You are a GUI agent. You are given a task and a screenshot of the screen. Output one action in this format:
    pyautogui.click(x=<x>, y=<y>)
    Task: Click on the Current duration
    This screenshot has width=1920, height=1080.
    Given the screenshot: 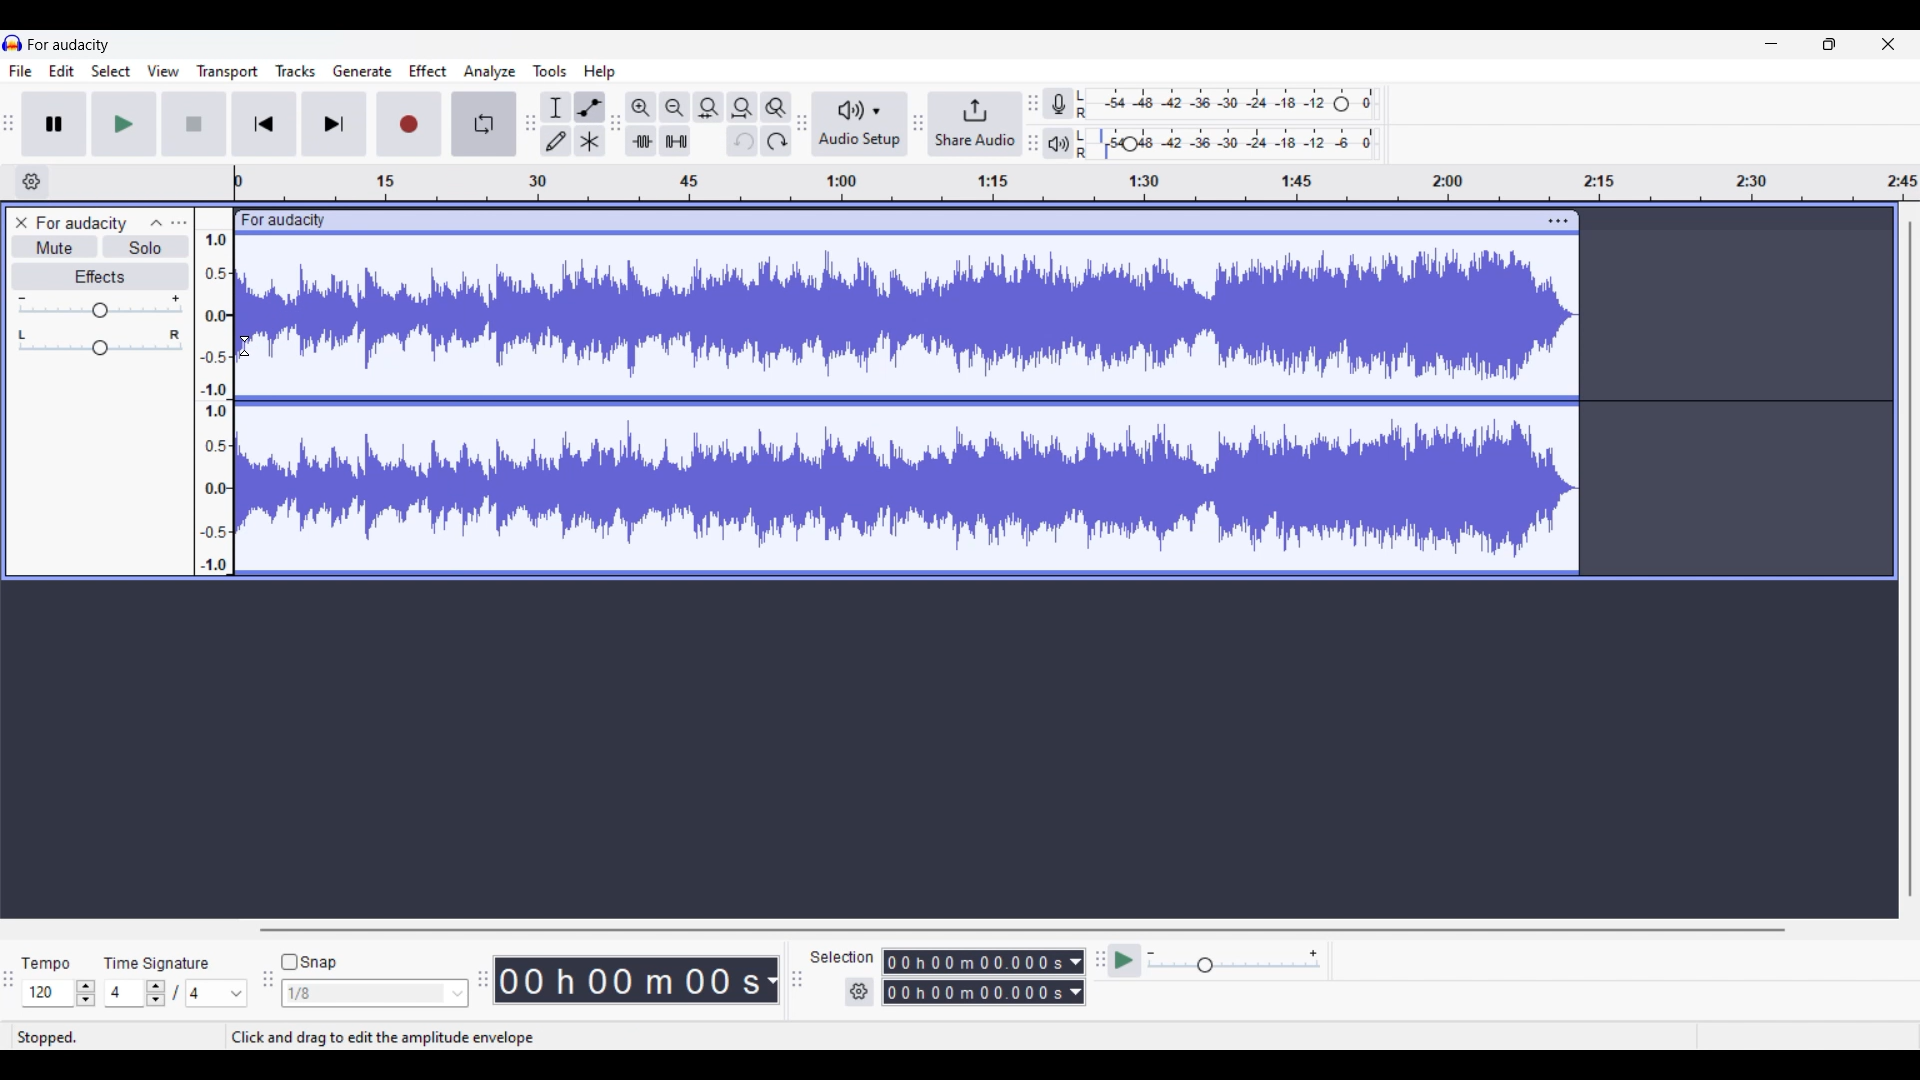 What is the action you would take?
    pyautogui.click(x=627, y=980)
    